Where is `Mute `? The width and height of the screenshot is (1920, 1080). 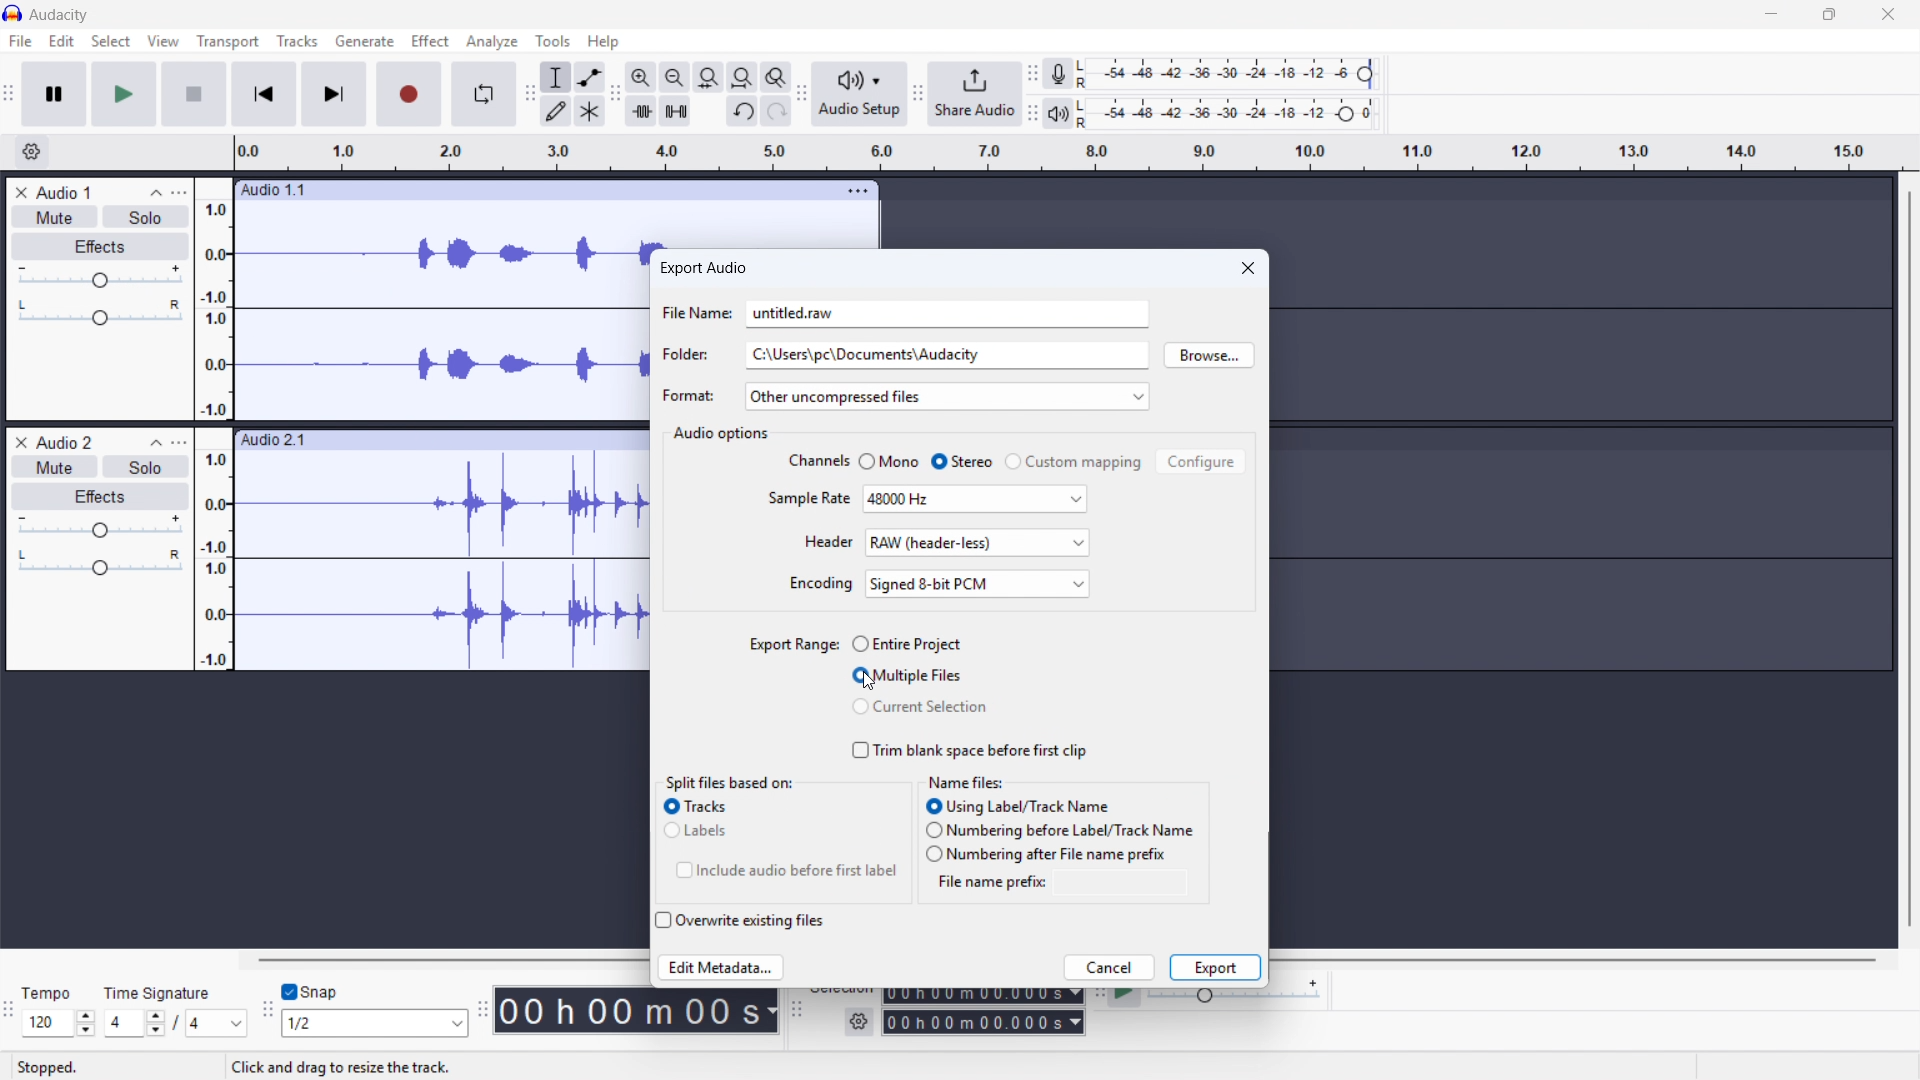 Mute  is located at coordinates (55, 217).